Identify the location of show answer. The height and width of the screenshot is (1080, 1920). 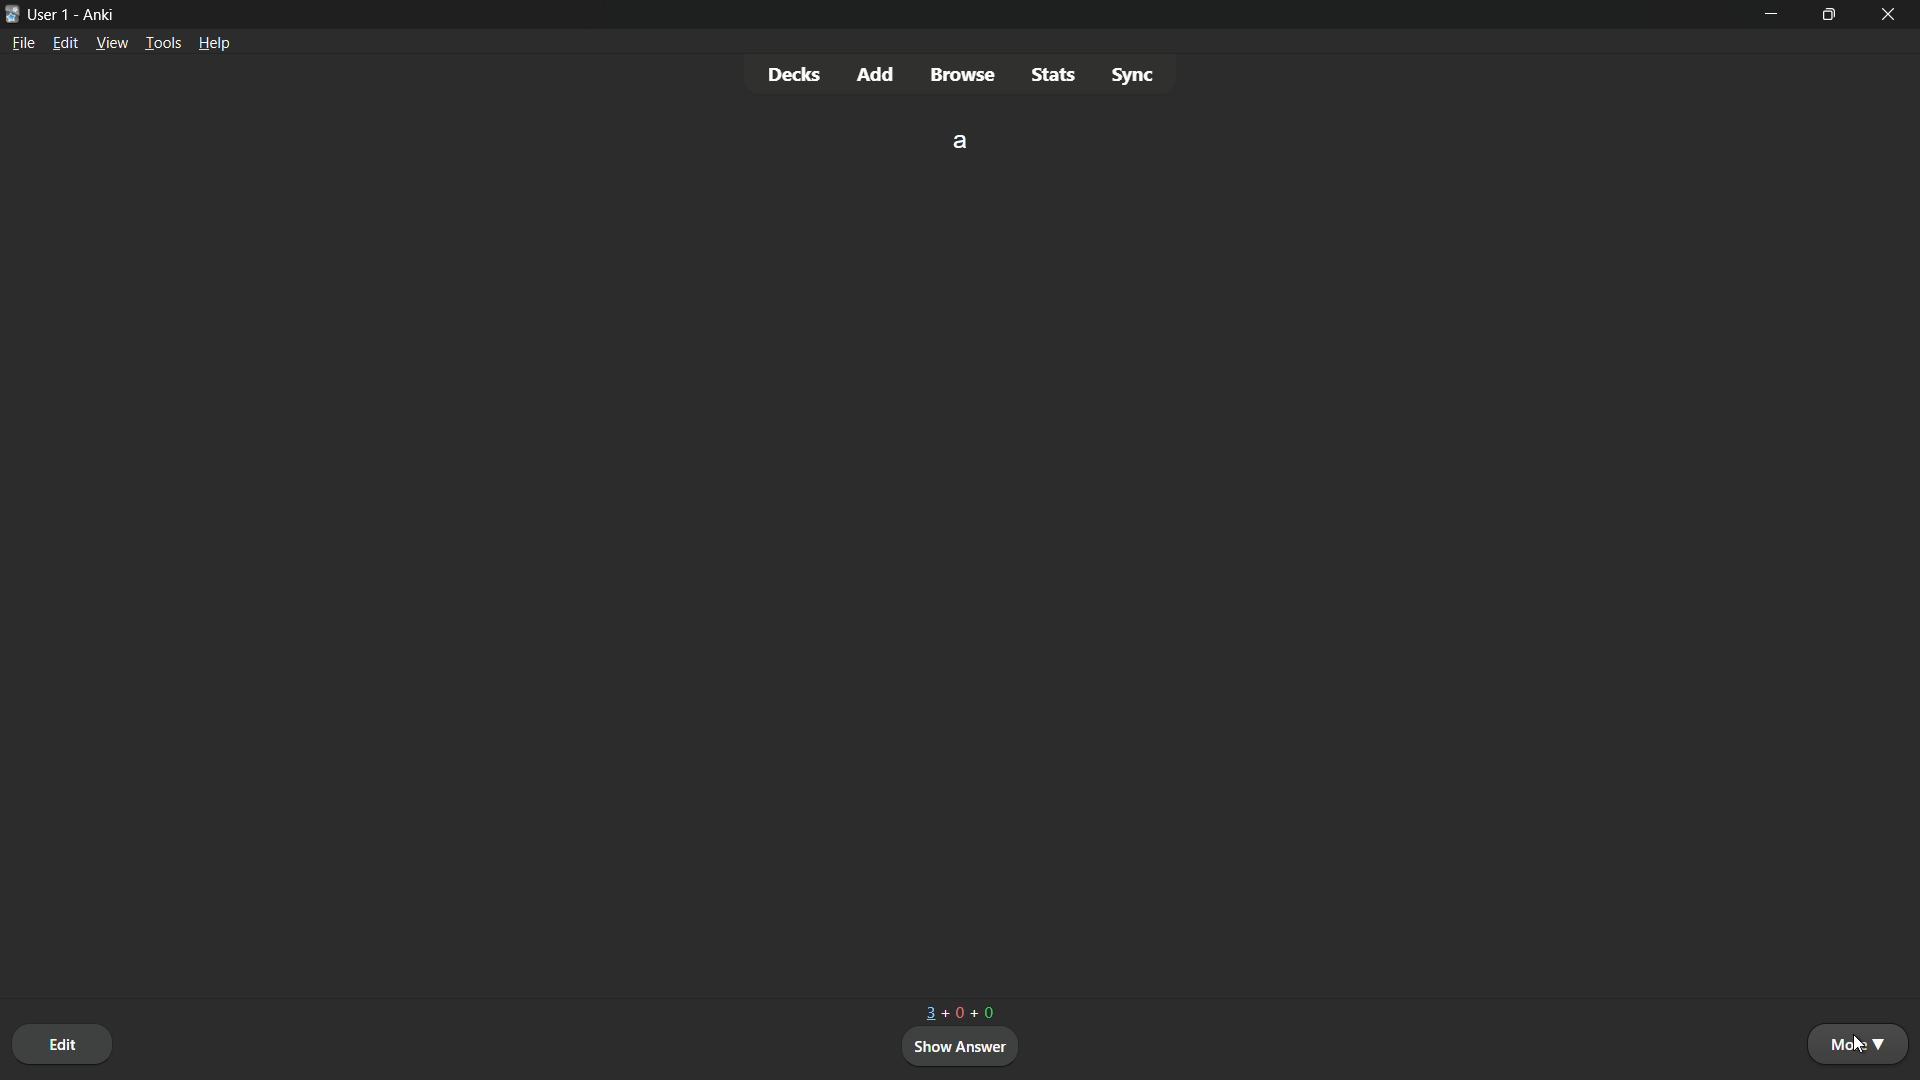
(962, 1047).